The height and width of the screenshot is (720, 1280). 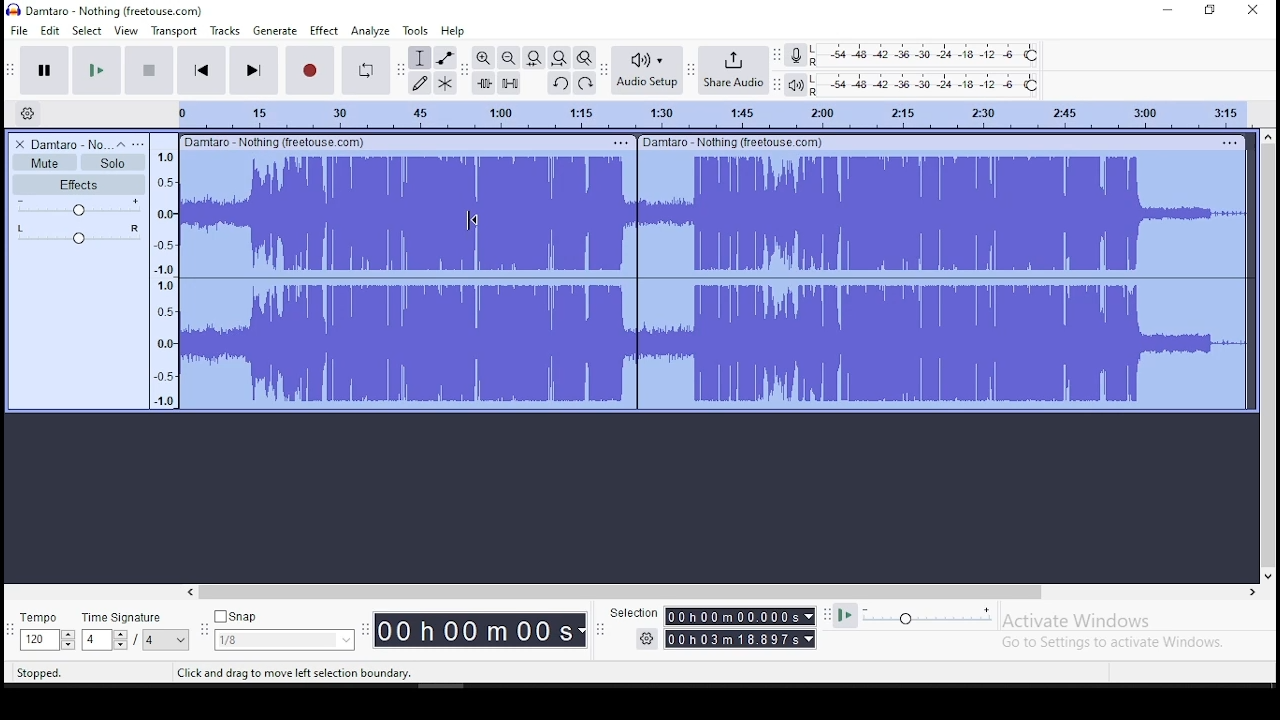 I want to click on solo, so click(x=112, y=162).